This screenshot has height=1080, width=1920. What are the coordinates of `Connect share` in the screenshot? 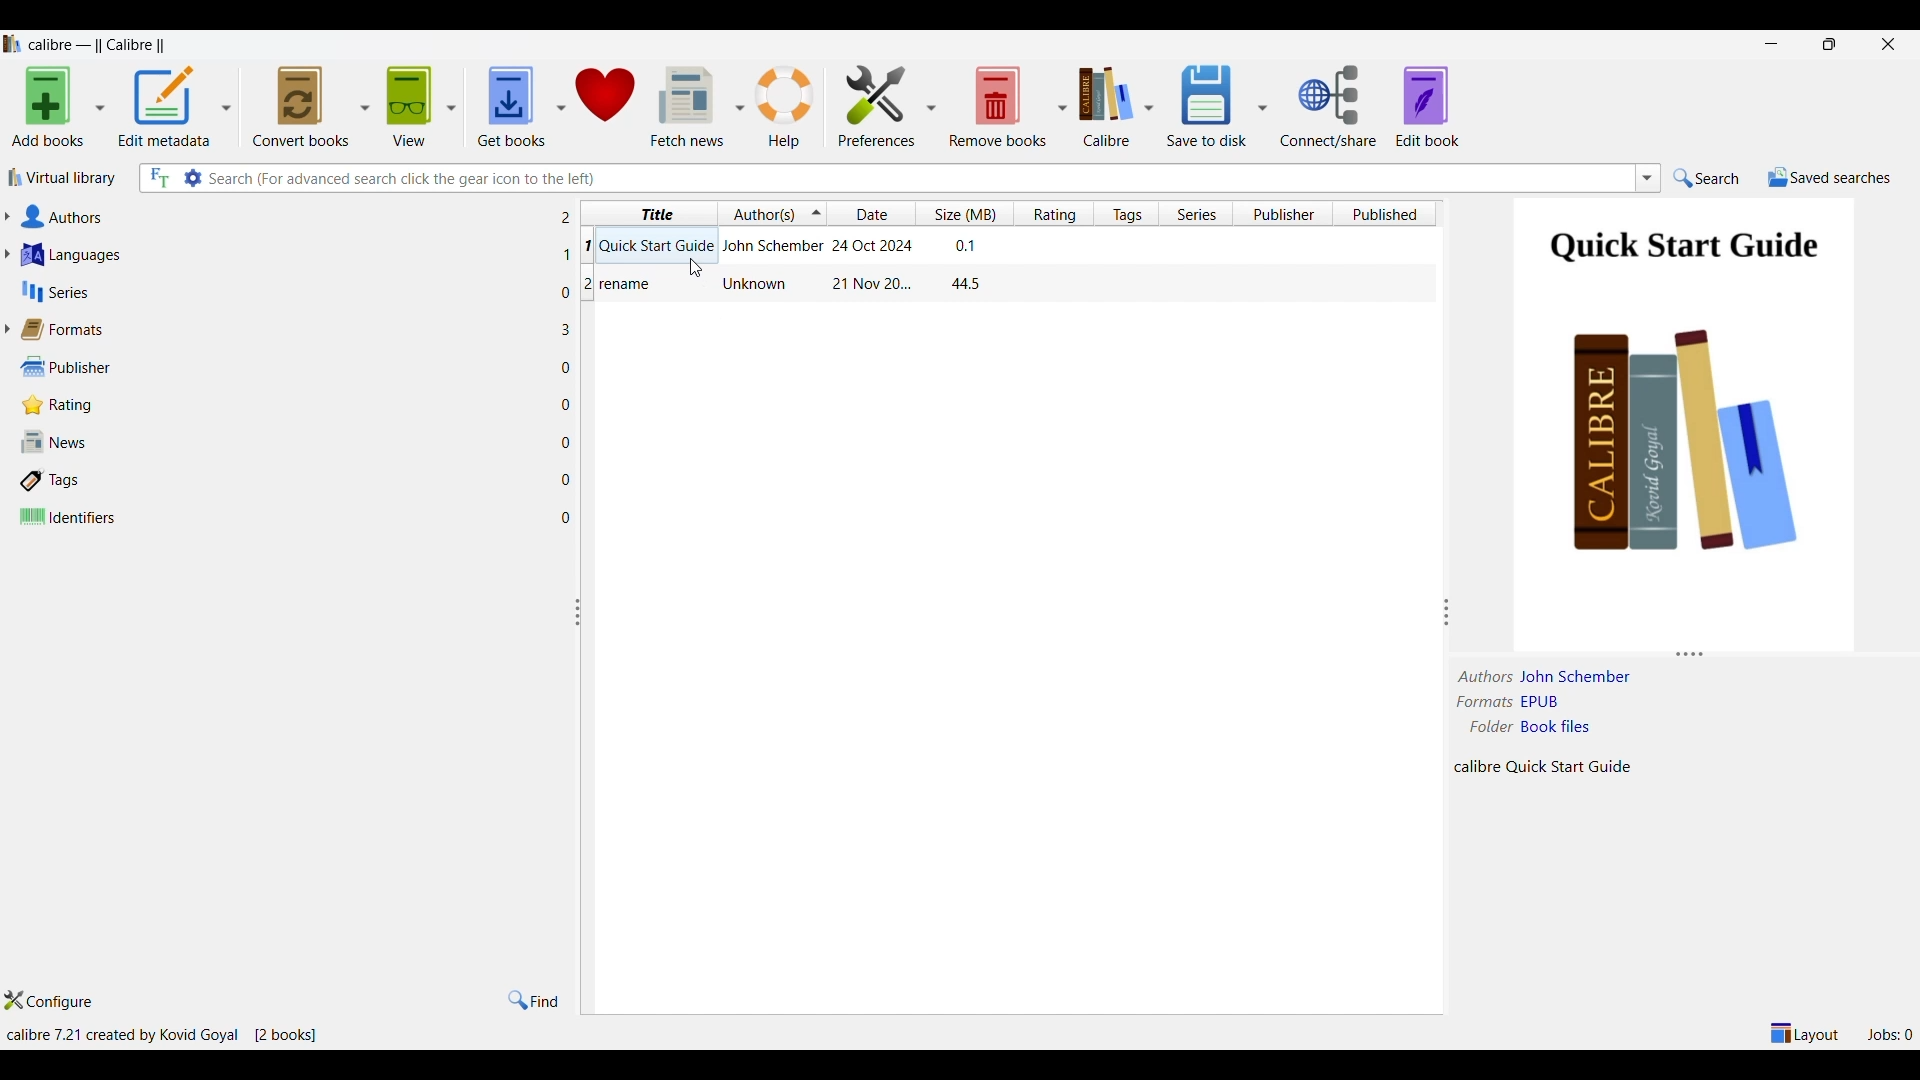 It's located at (1330, 106).